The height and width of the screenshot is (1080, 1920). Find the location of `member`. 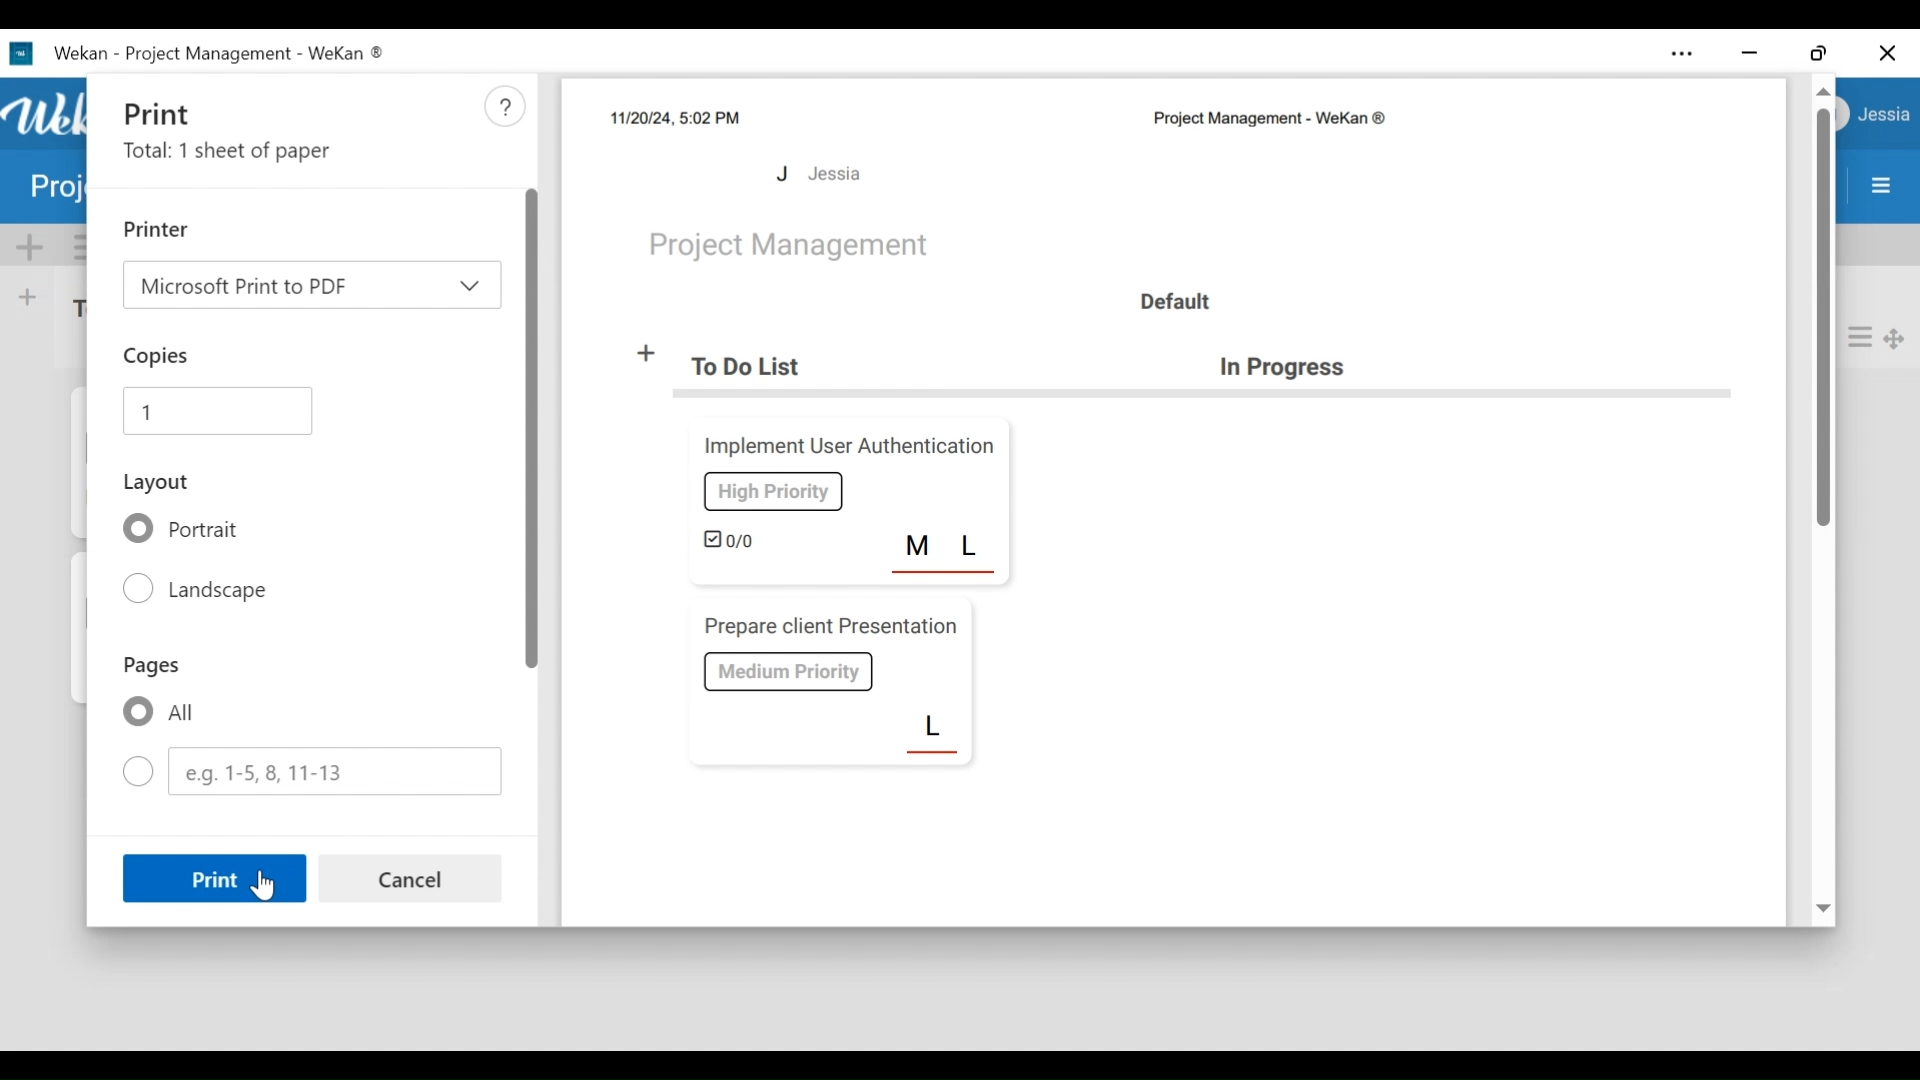

member is located at coordinates (933, 729).